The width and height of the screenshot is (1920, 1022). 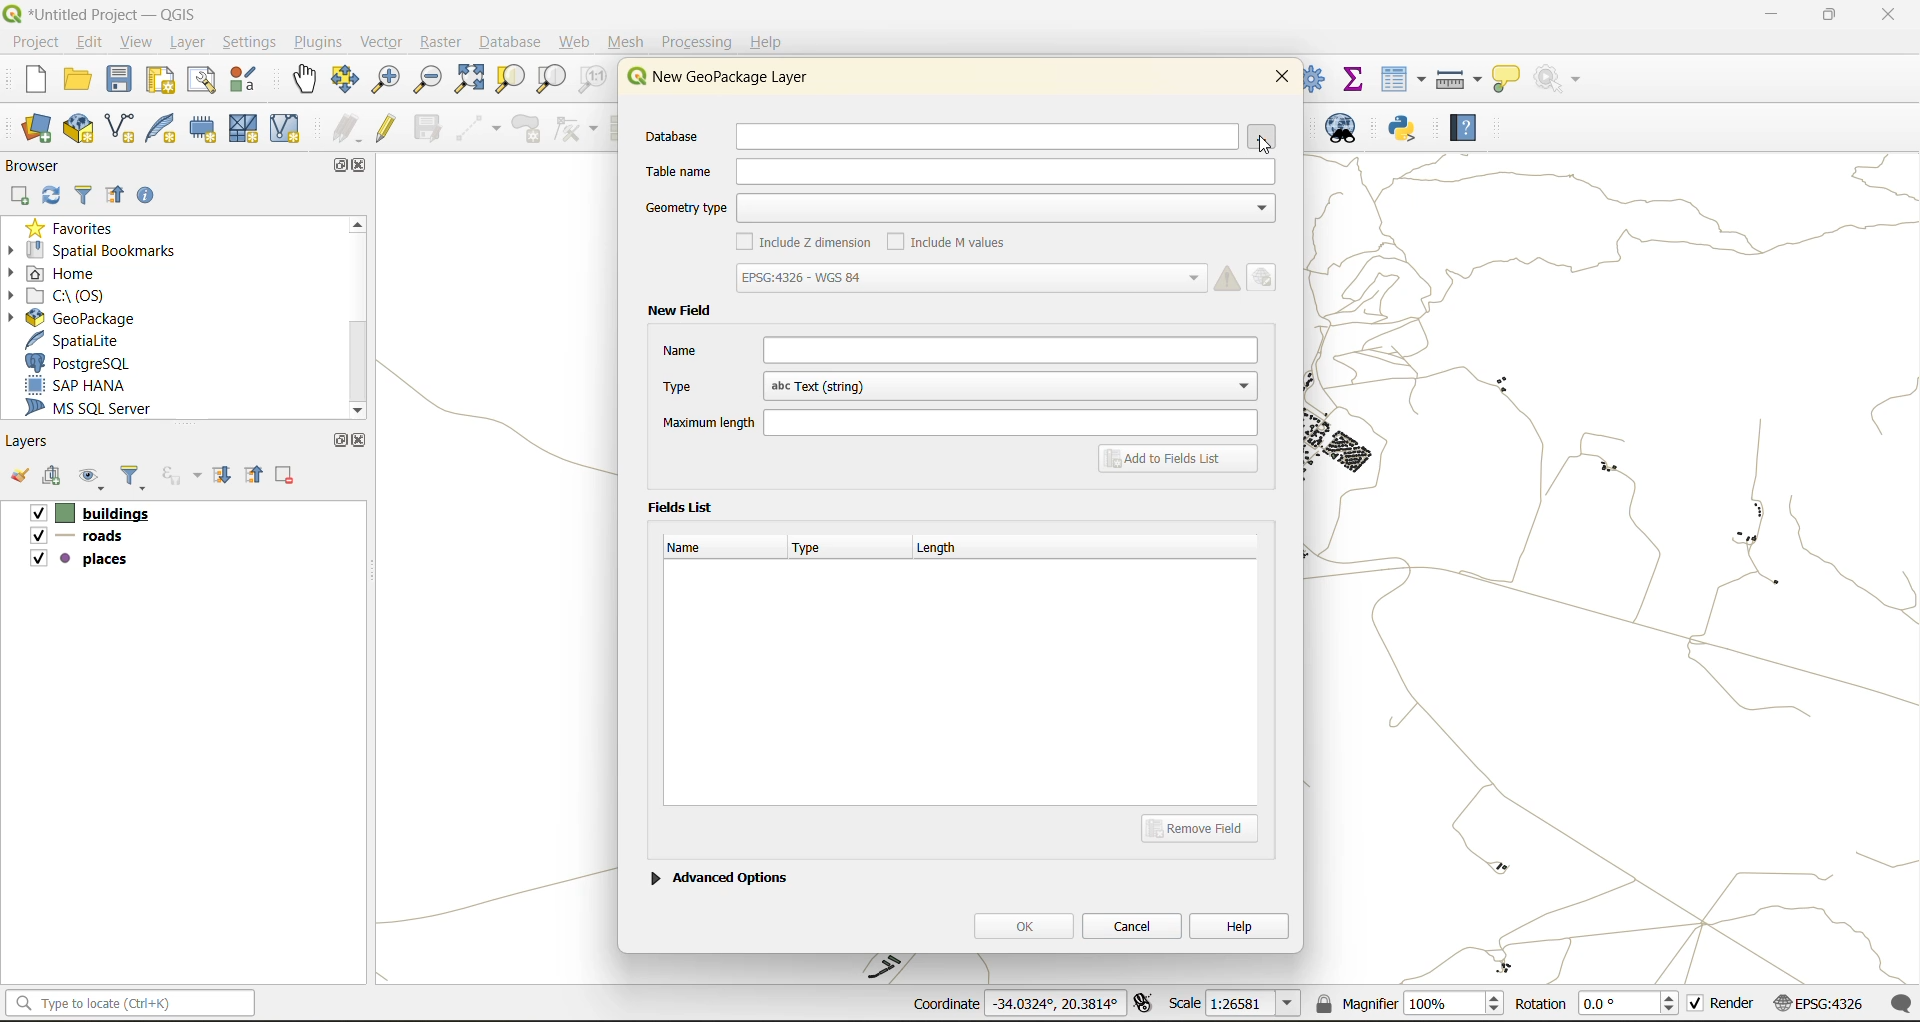 What do you see at coordinates (694, 547) in the screenshot?
I see `name` at bounding box center [694, 547].